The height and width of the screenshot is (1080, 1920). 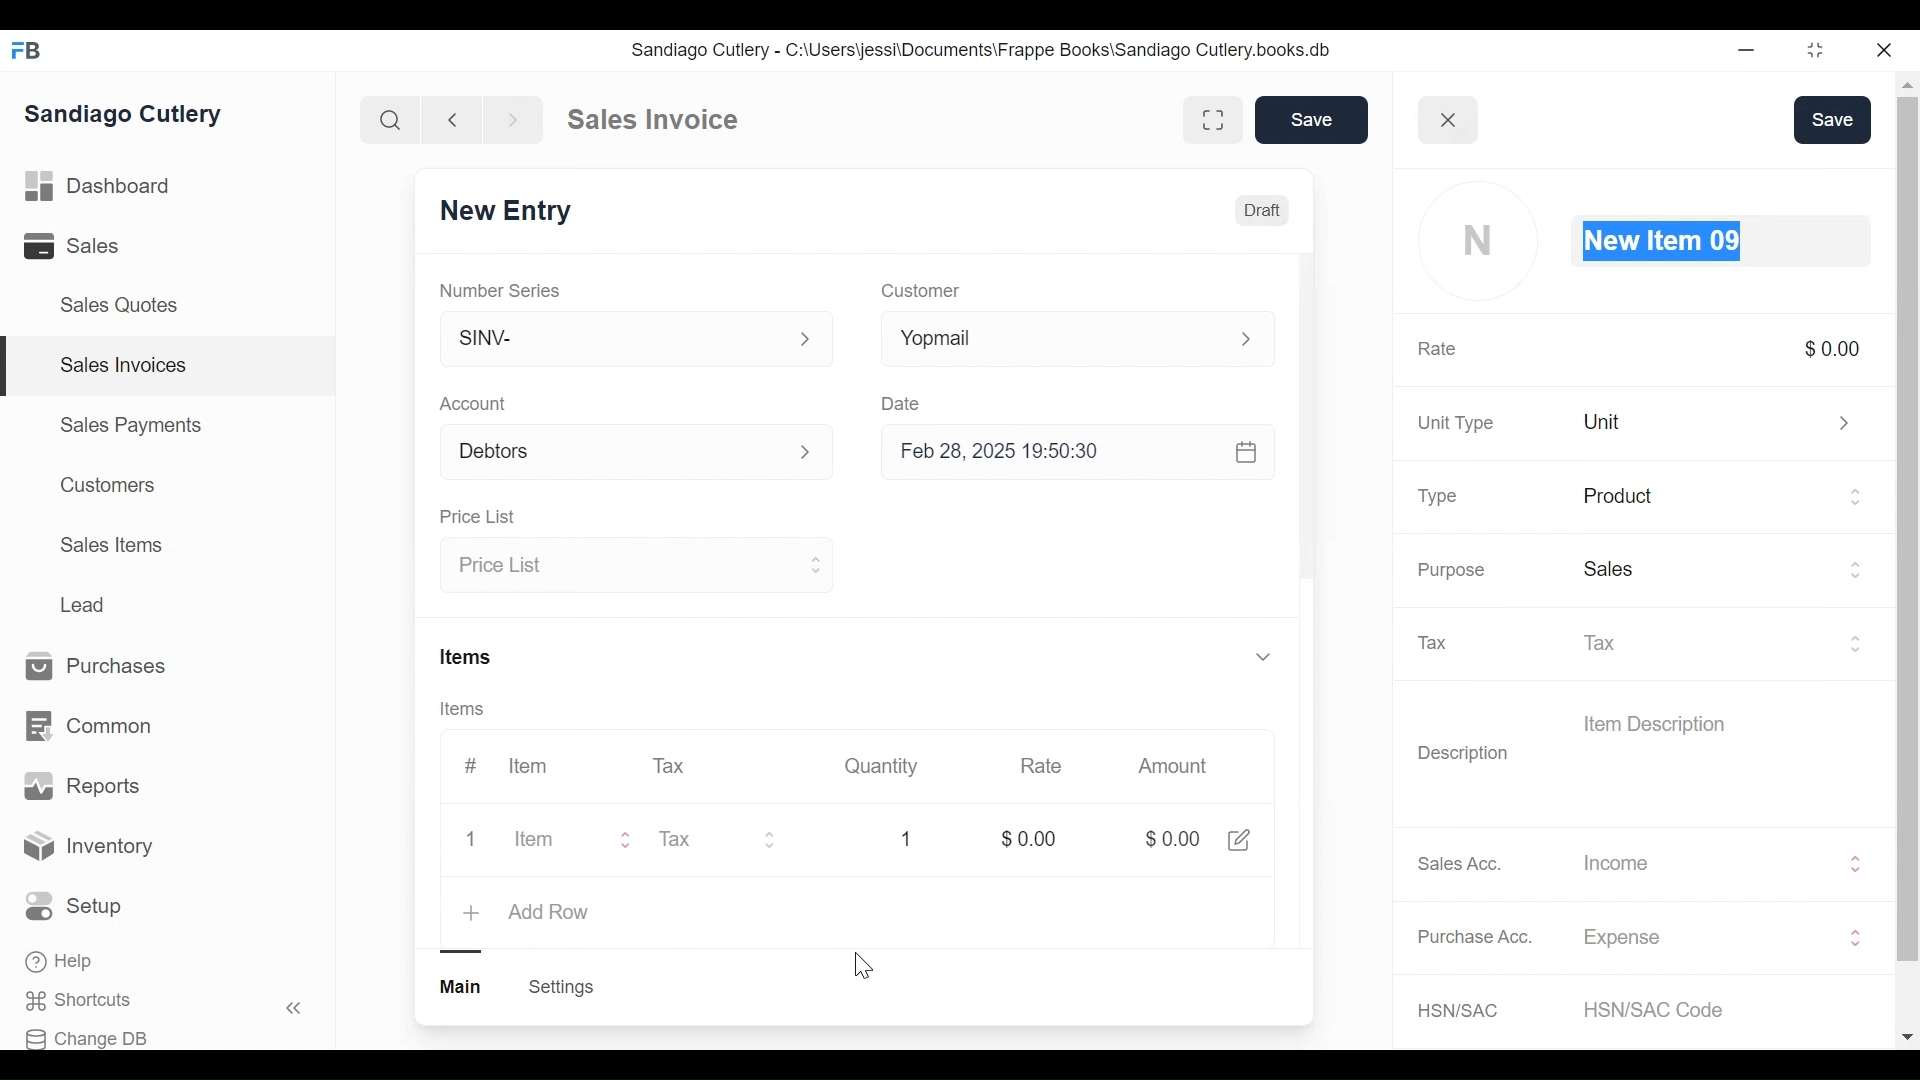 I want to click on Feb 28, 2025 19:50:30 &, so click(x=1084, y=455).